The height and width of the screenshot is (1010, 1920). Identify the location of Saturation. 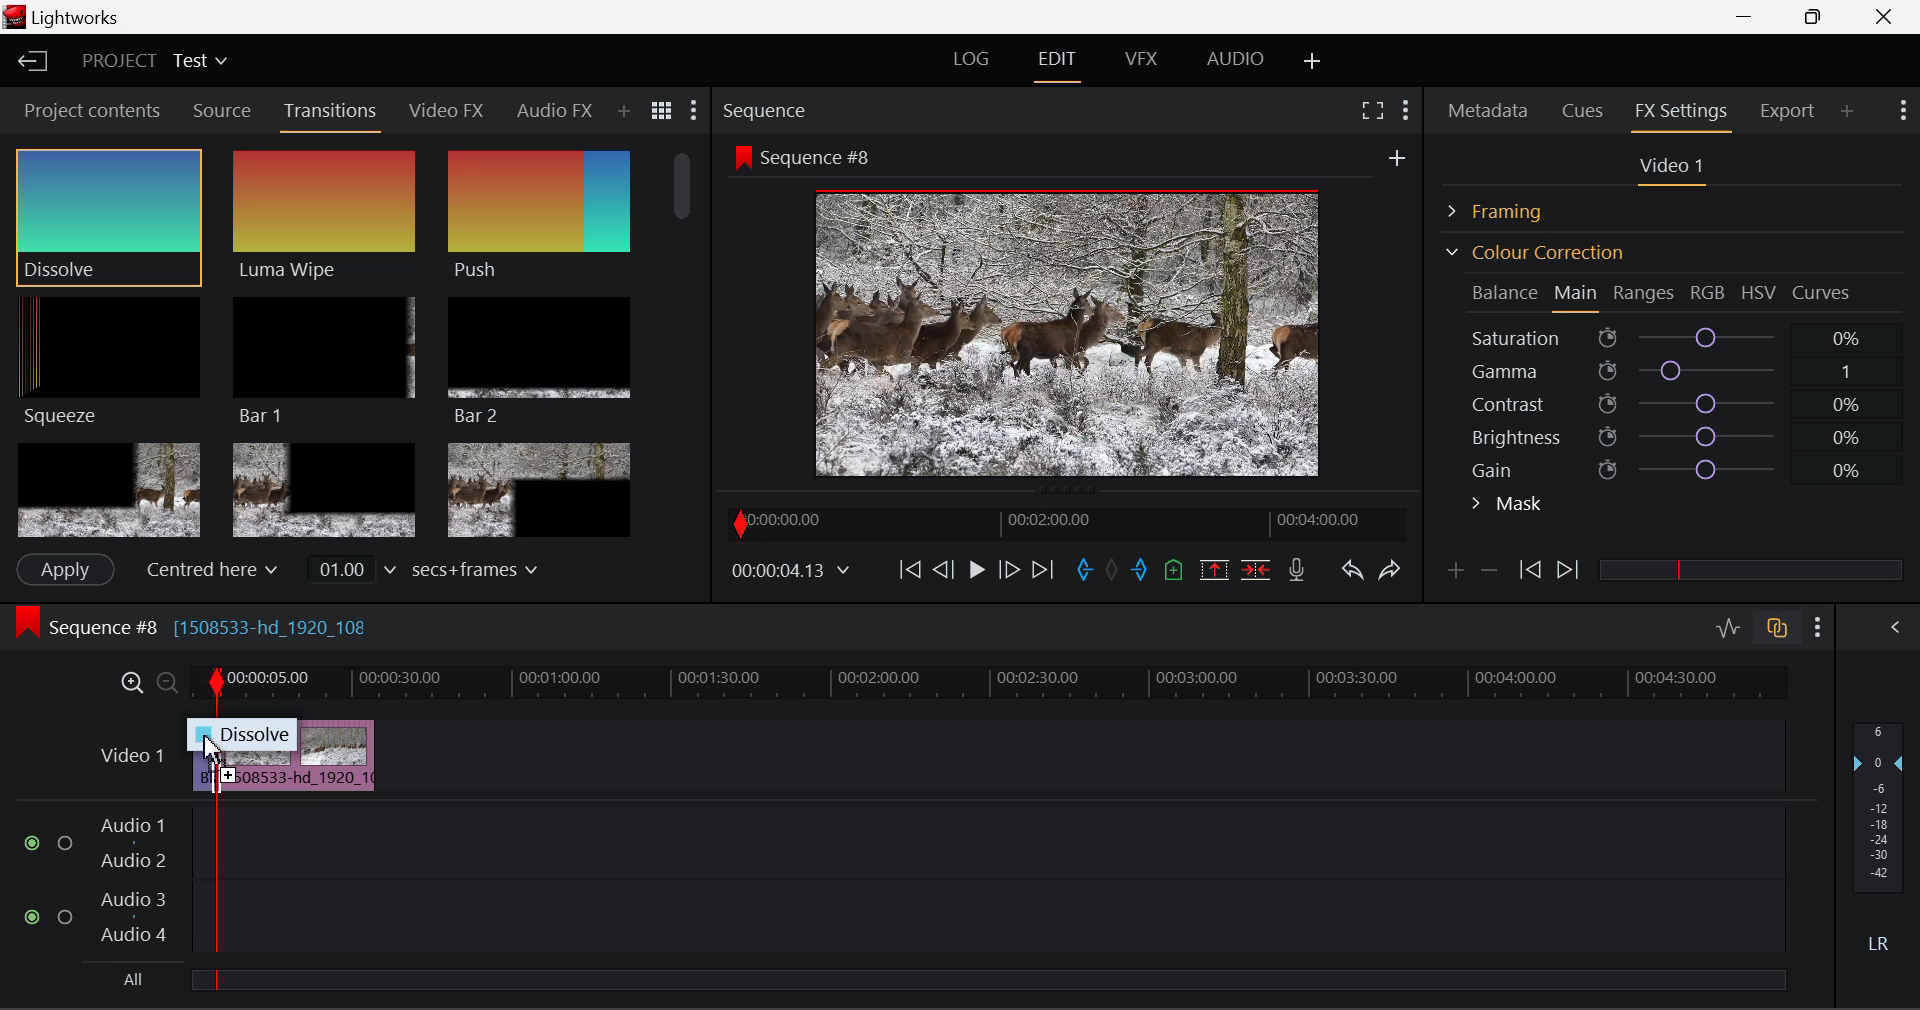
(1669, 334).